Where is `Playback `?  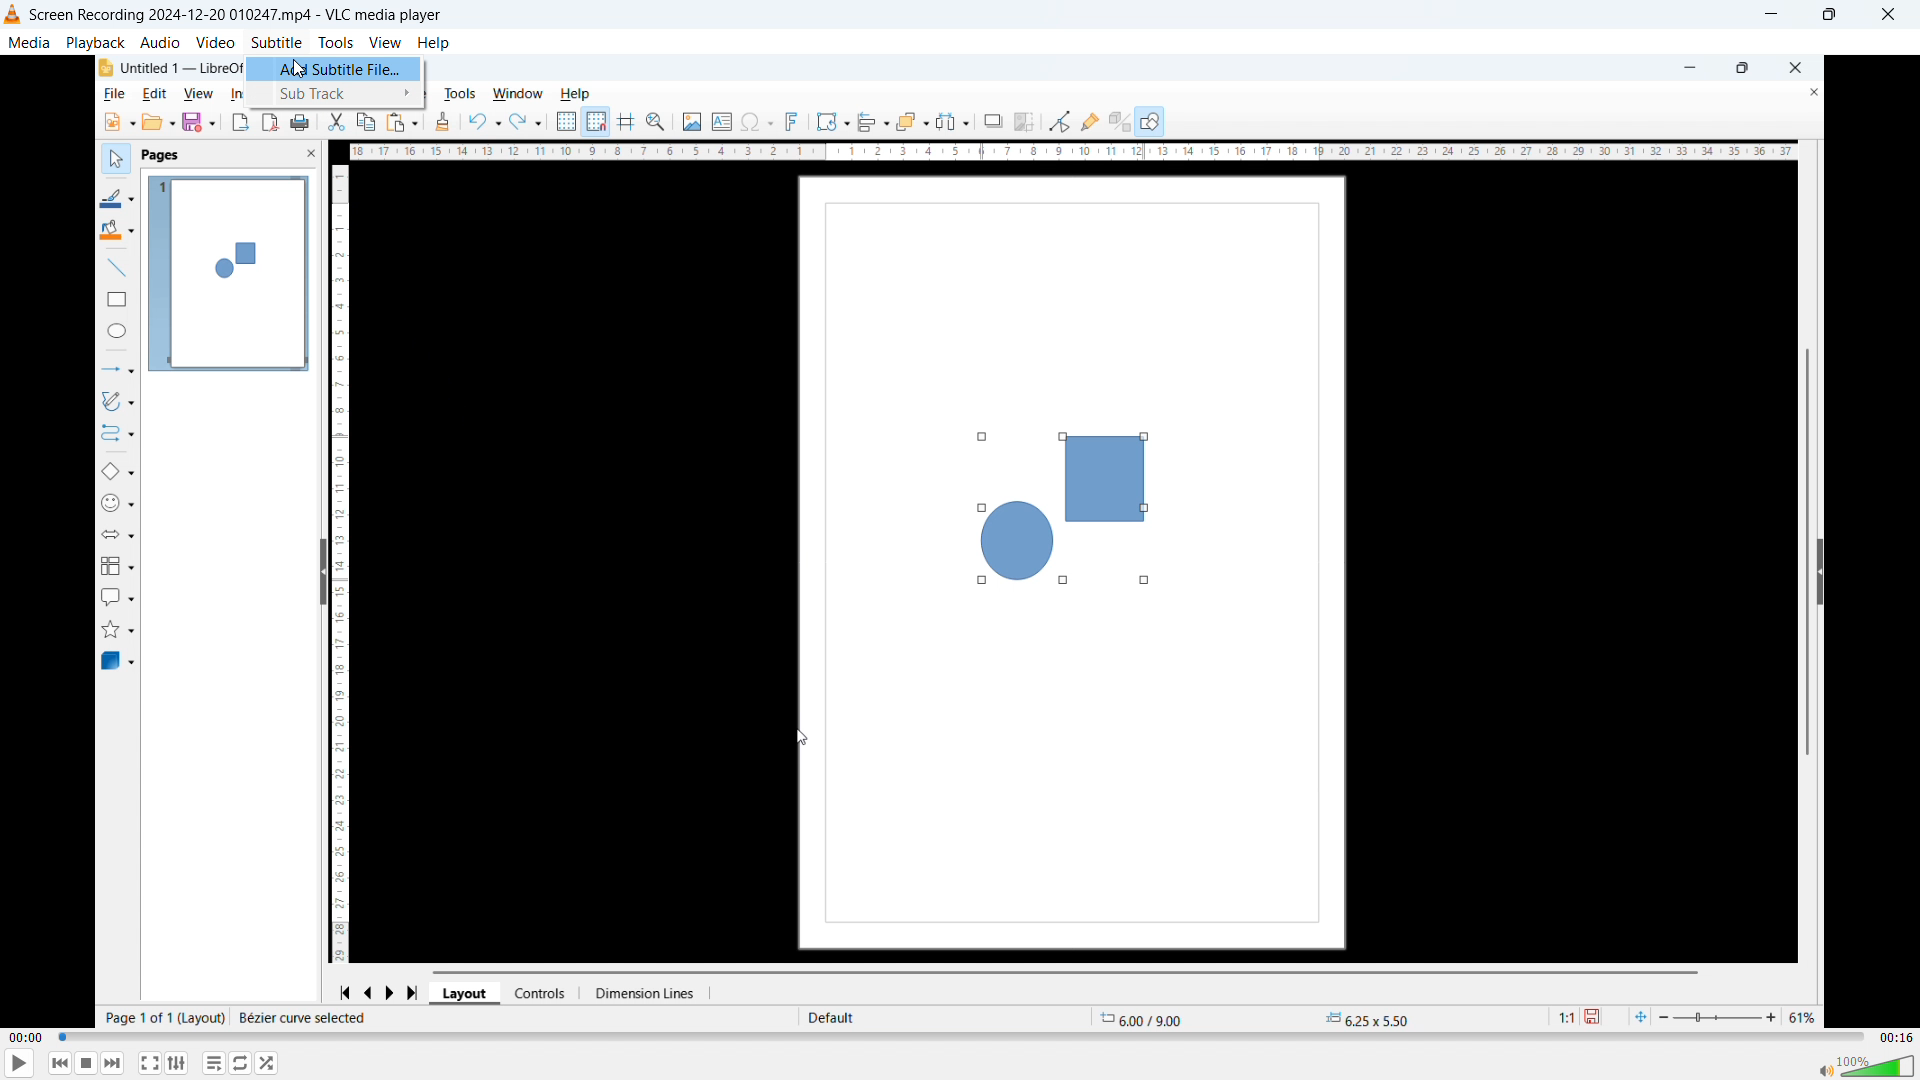
Playback  is located at coordinates (95, 41).